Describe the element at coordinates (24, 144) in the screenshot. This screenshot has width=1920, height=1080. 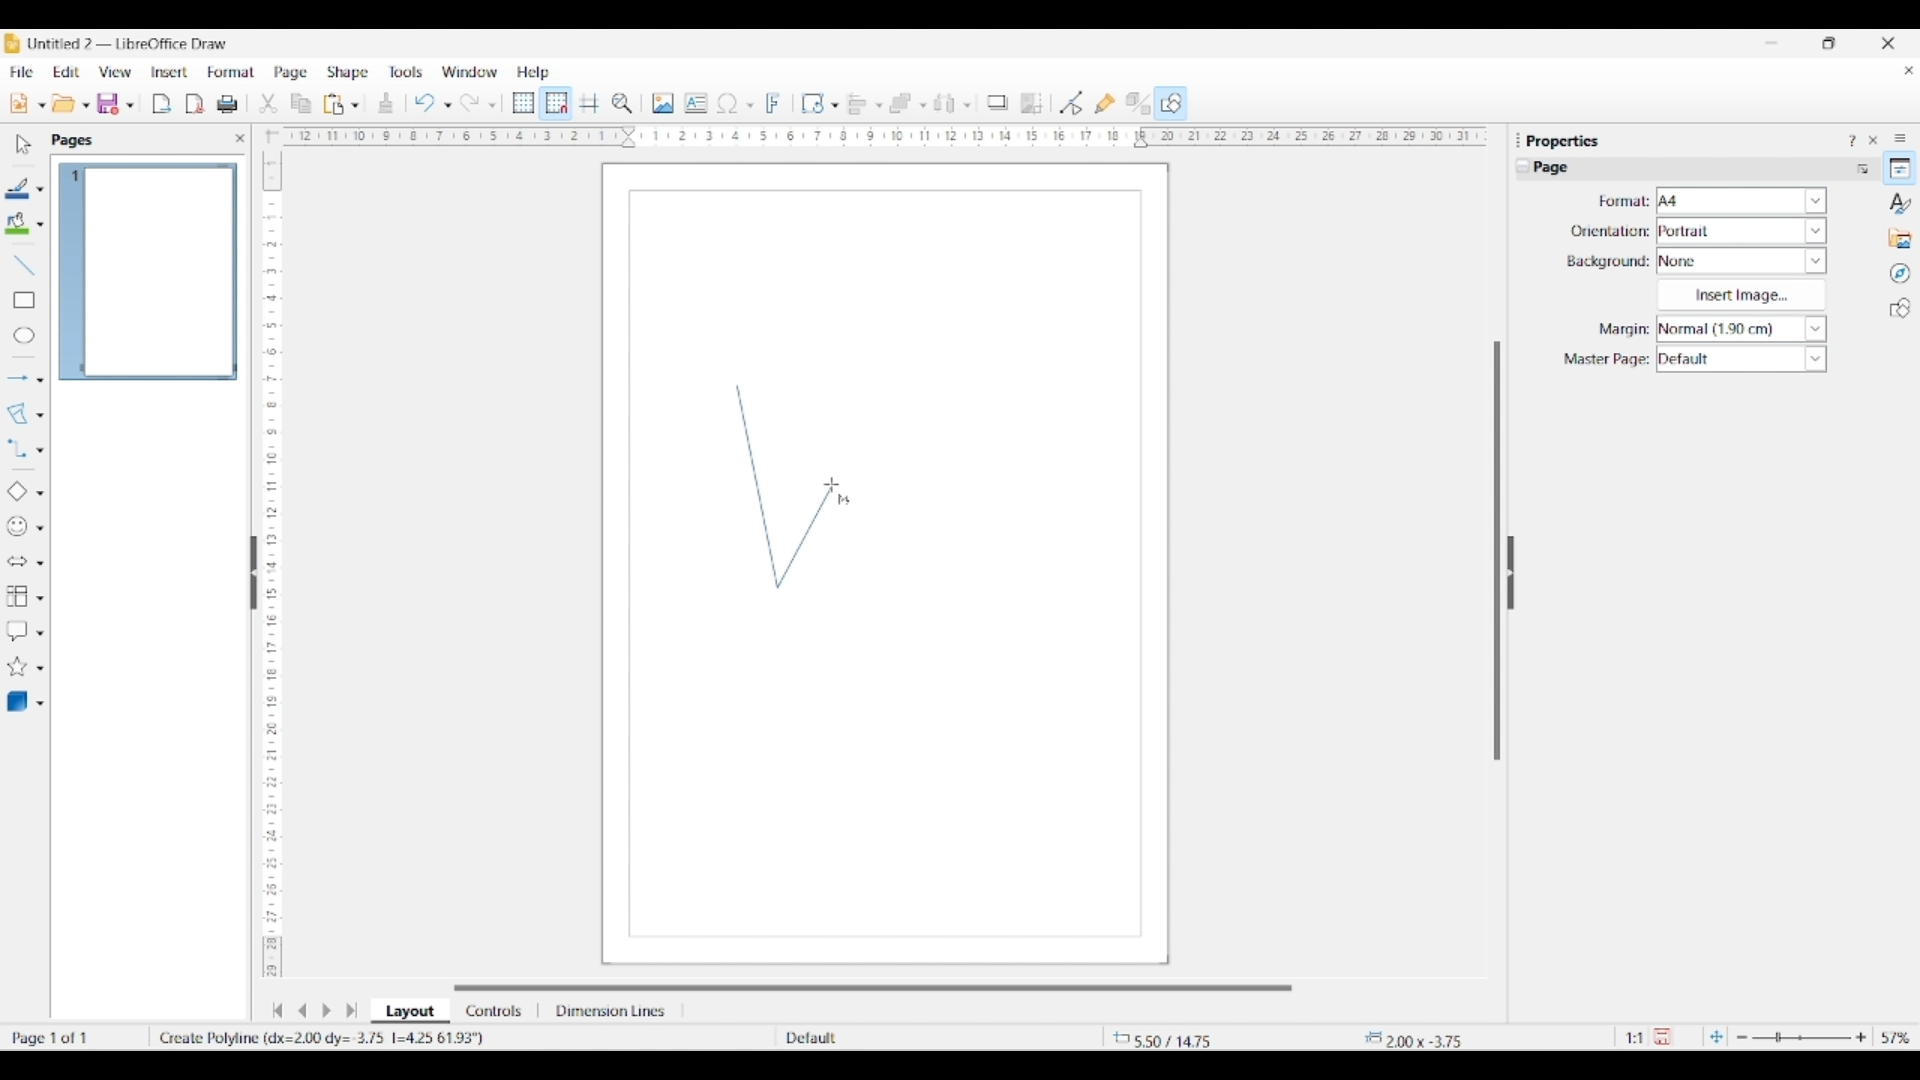
I see `Select` at that location.